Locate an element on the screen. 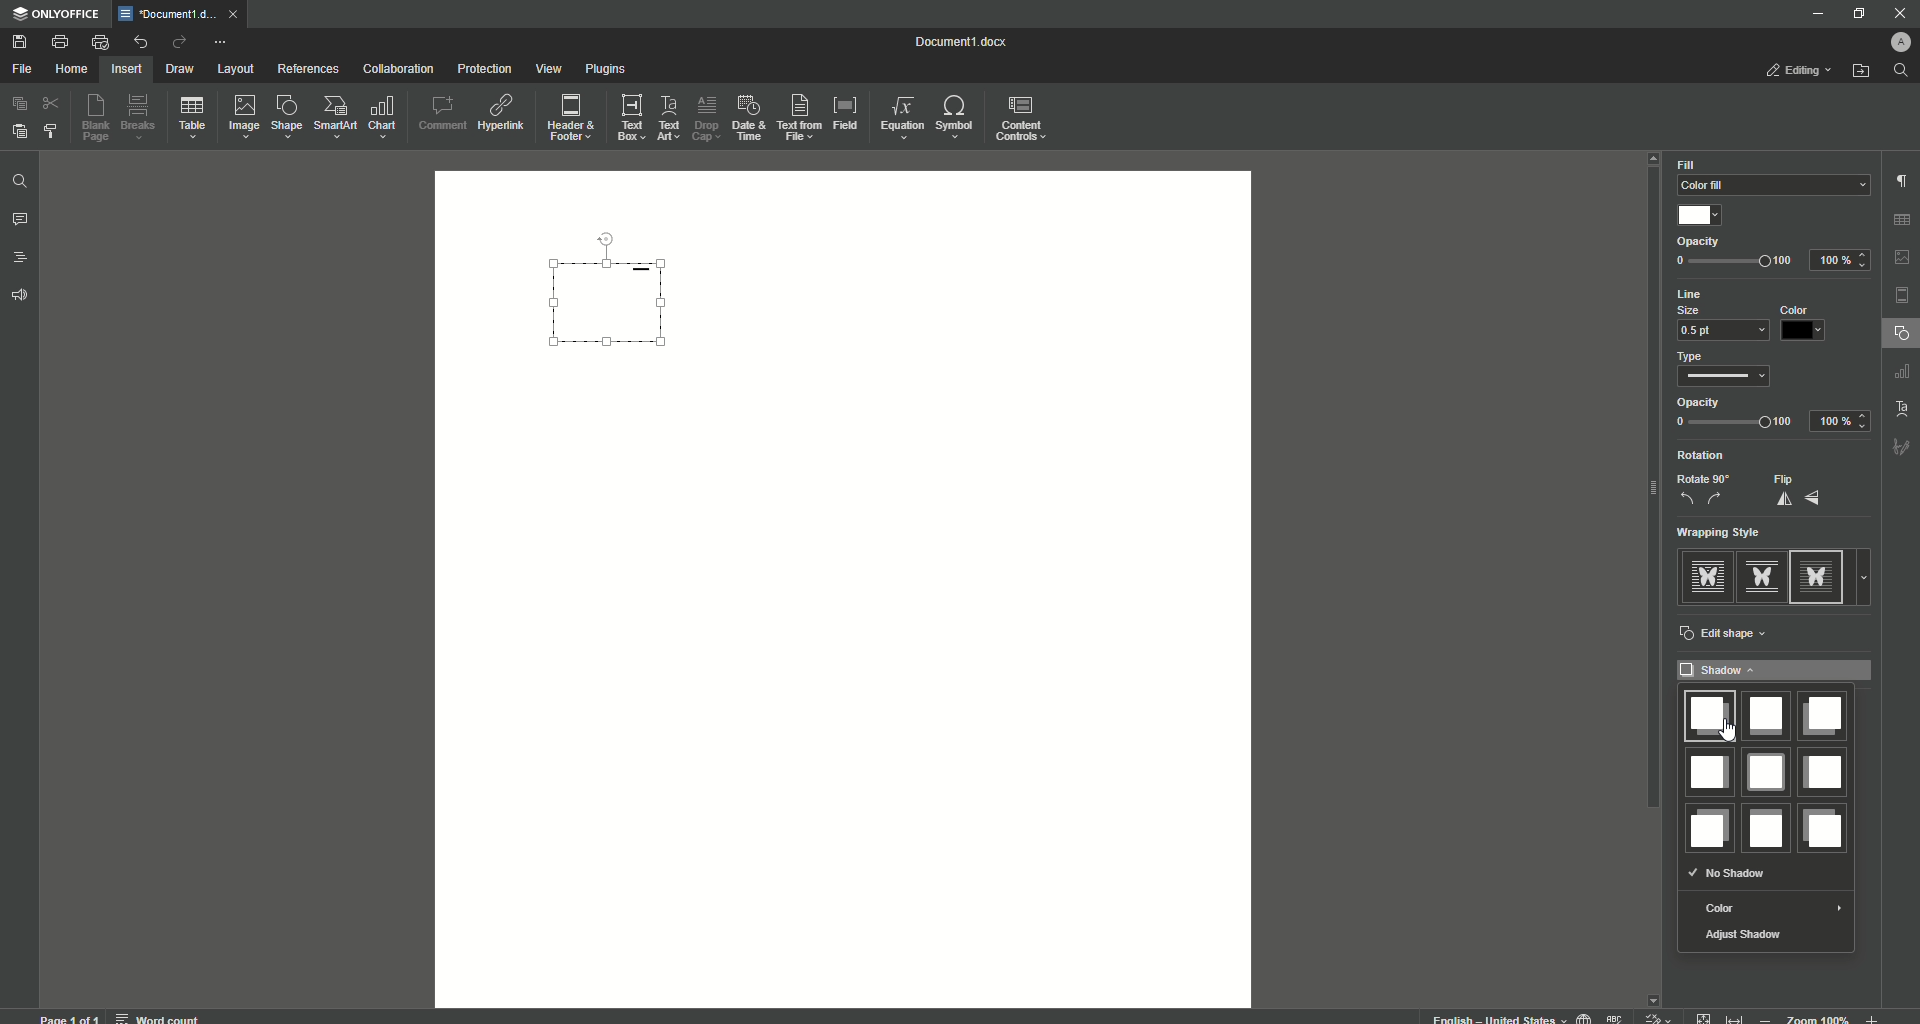 Image resolution: width=1920 pixels, height=1024 pixels. Flip is located at coordinates (1801, 490).